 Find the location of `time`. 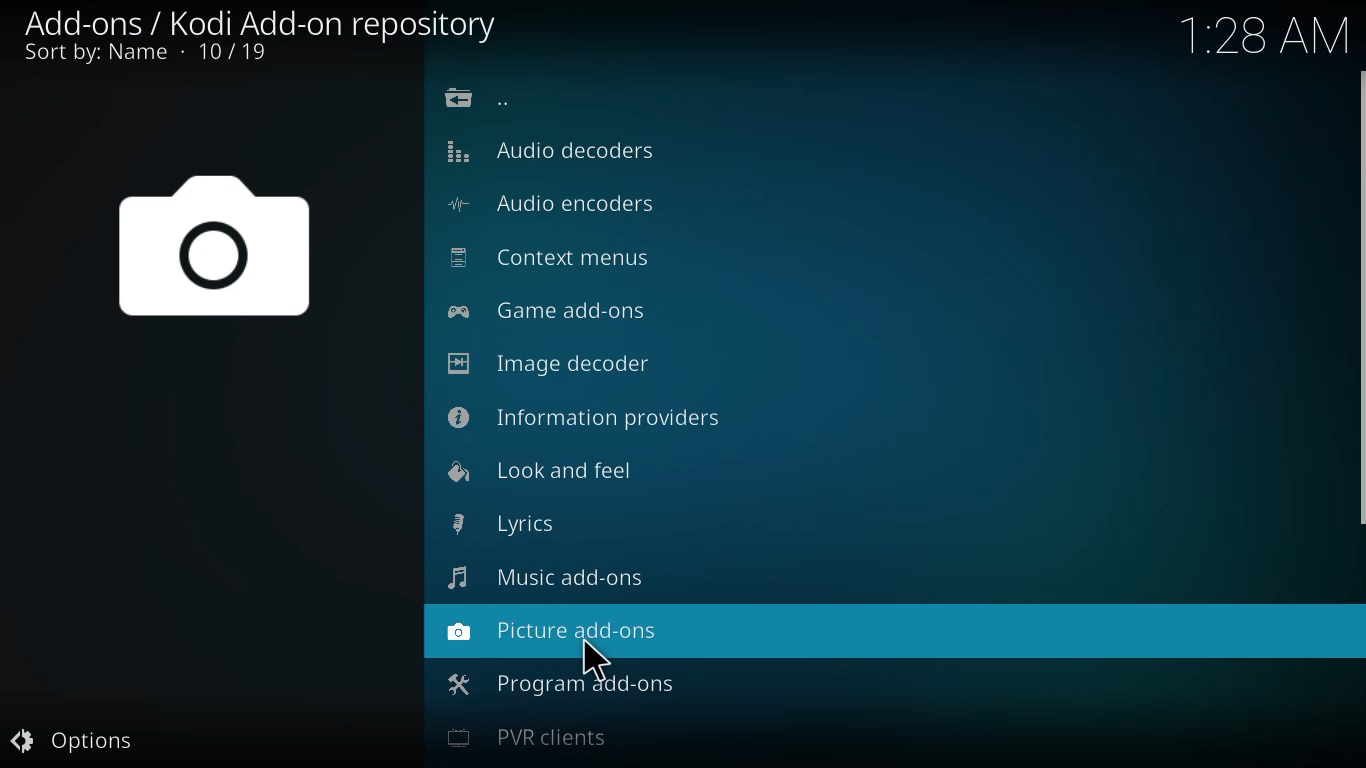

time is located at coordinates (1270, 35).